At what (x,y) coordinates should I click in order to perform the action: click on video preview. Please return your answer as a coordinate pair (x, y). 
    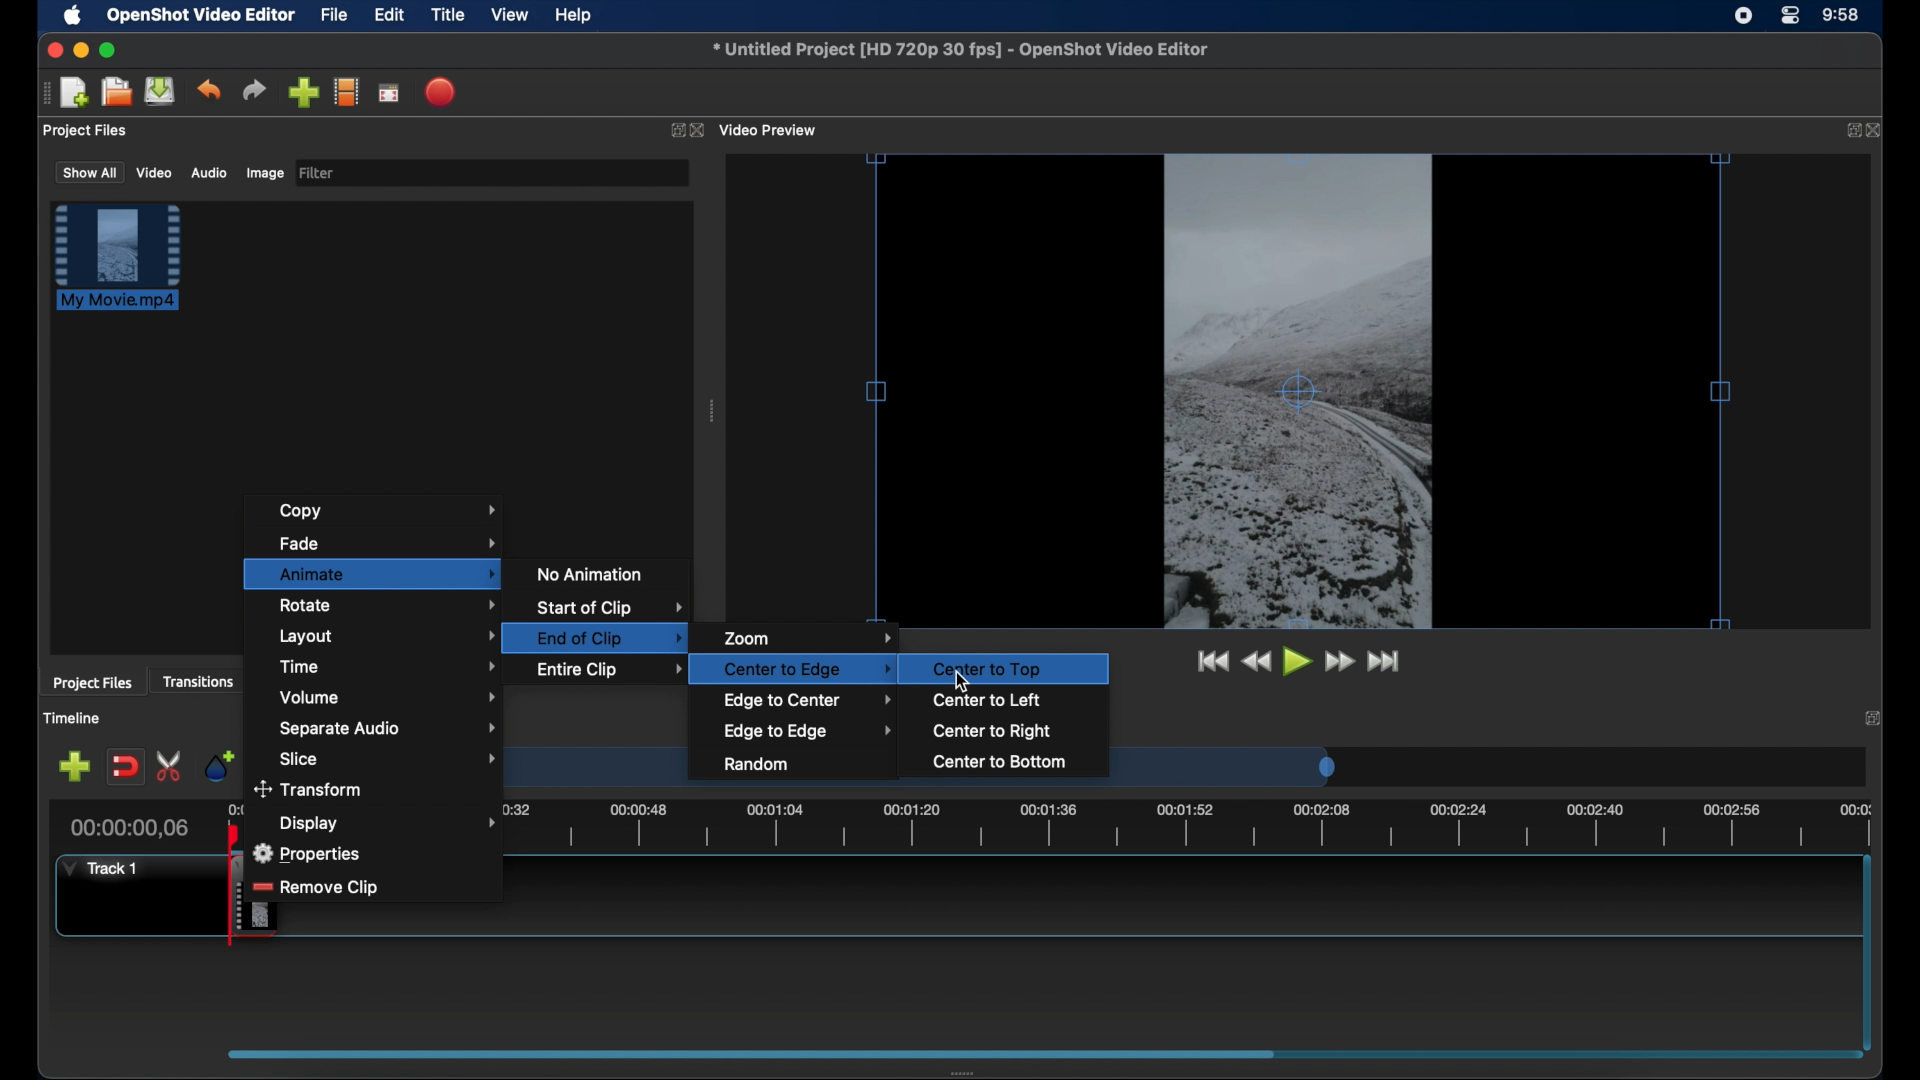
    Looking at the image, I should click on (770, 131).